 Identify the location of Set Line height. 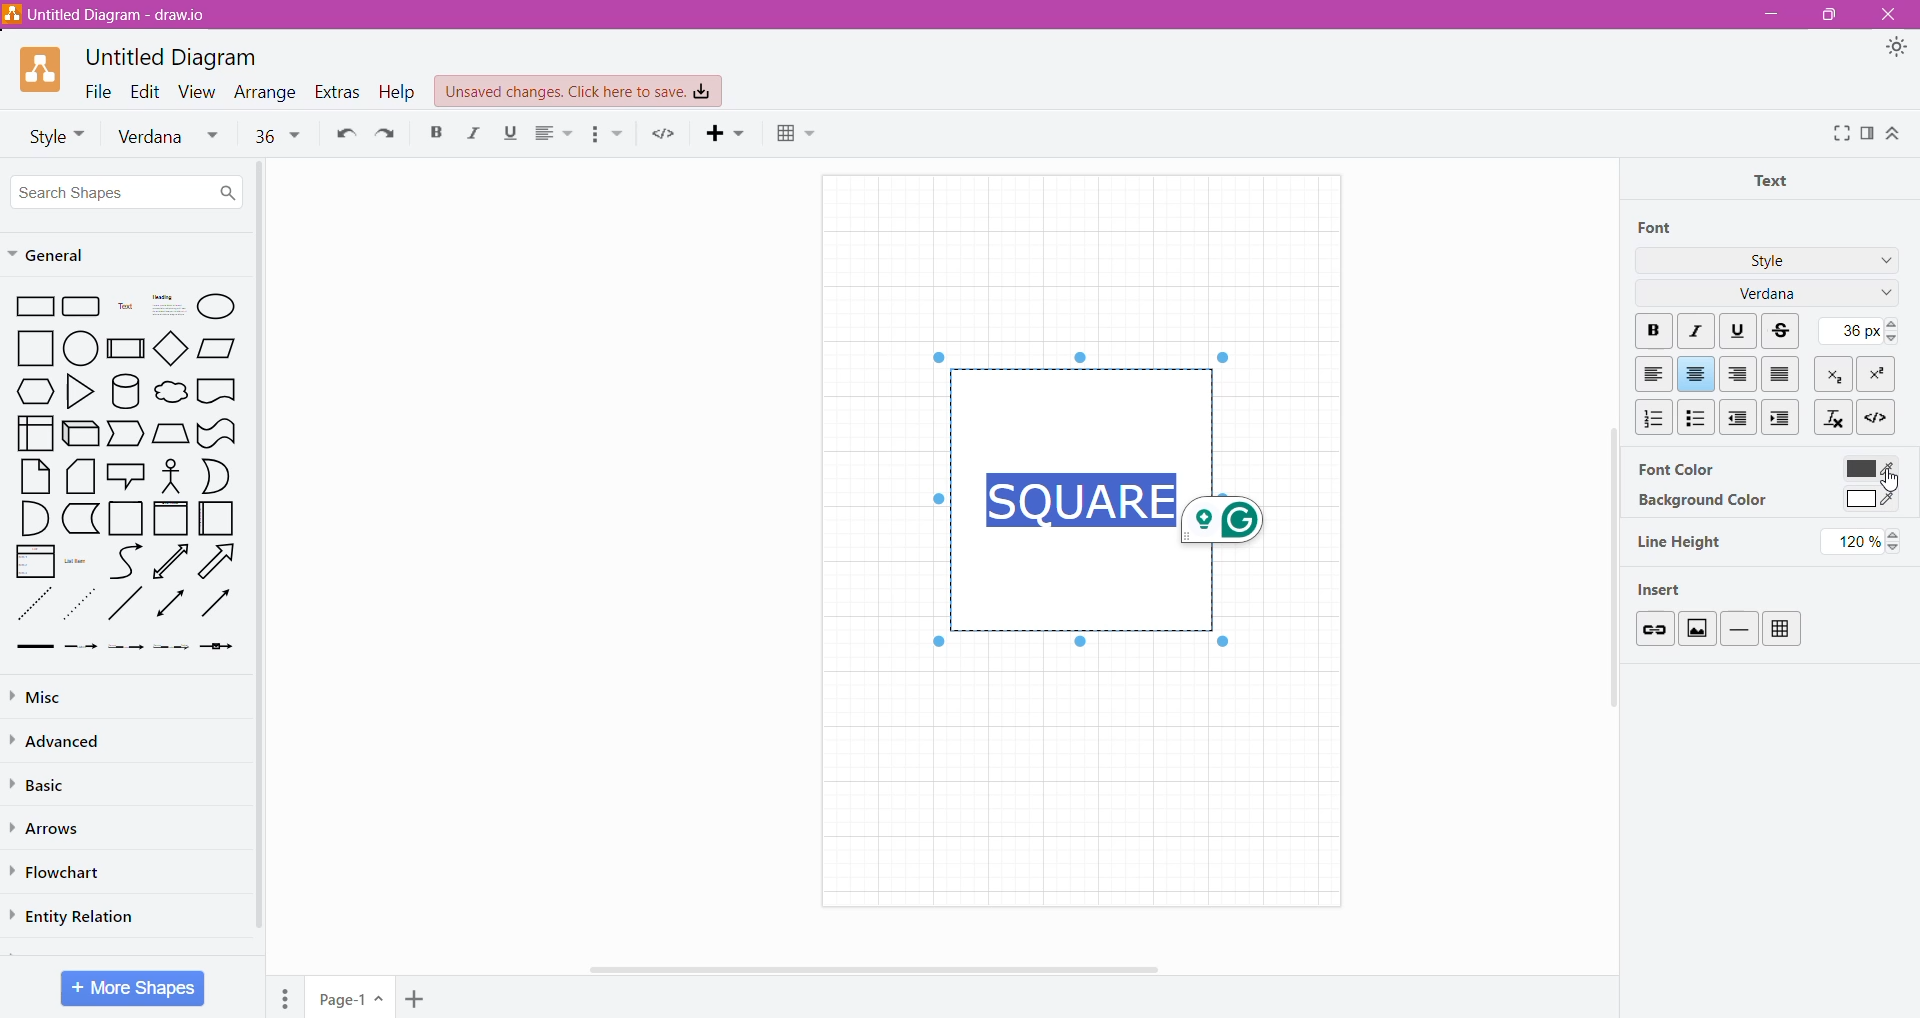
(1865, 541).